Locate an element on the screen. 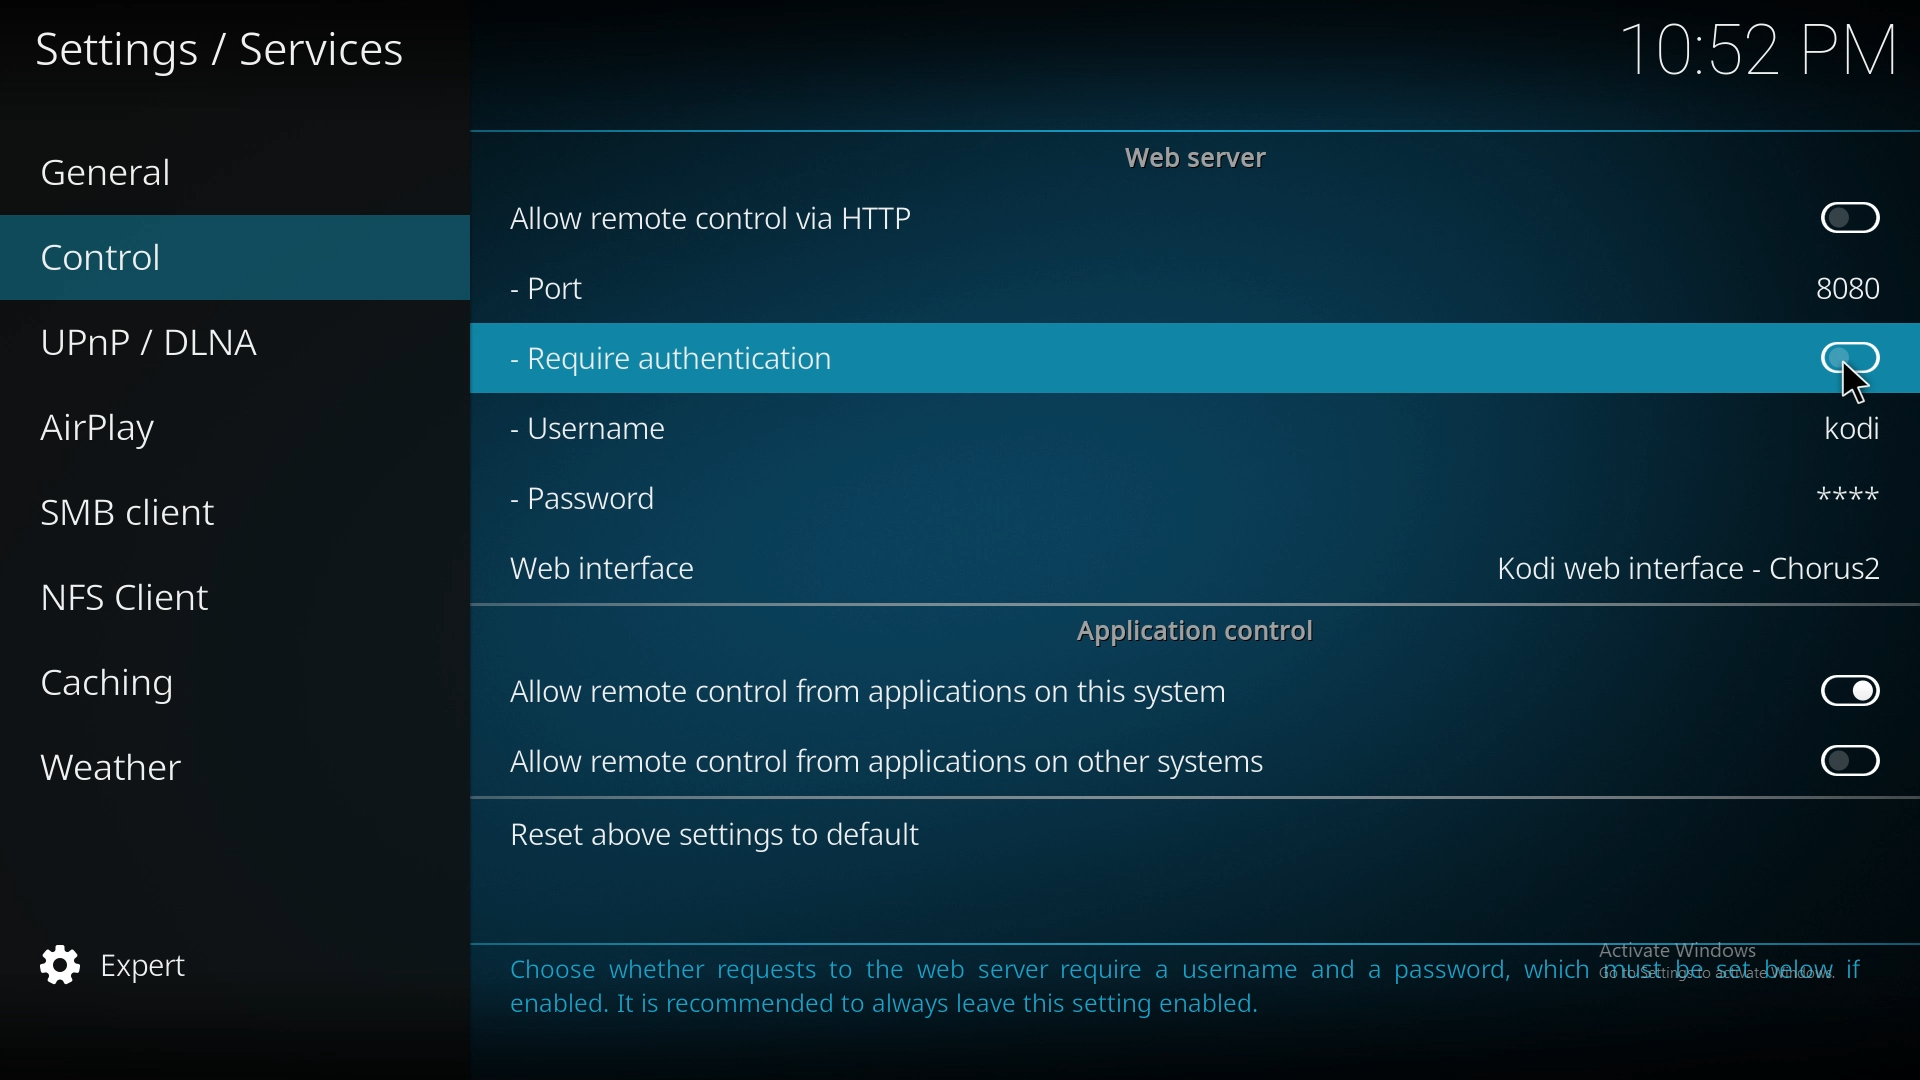 The width and height of the screenshot is (1920, 1080). allow remote control from apps on other systems is located at coordinates (892, 762).